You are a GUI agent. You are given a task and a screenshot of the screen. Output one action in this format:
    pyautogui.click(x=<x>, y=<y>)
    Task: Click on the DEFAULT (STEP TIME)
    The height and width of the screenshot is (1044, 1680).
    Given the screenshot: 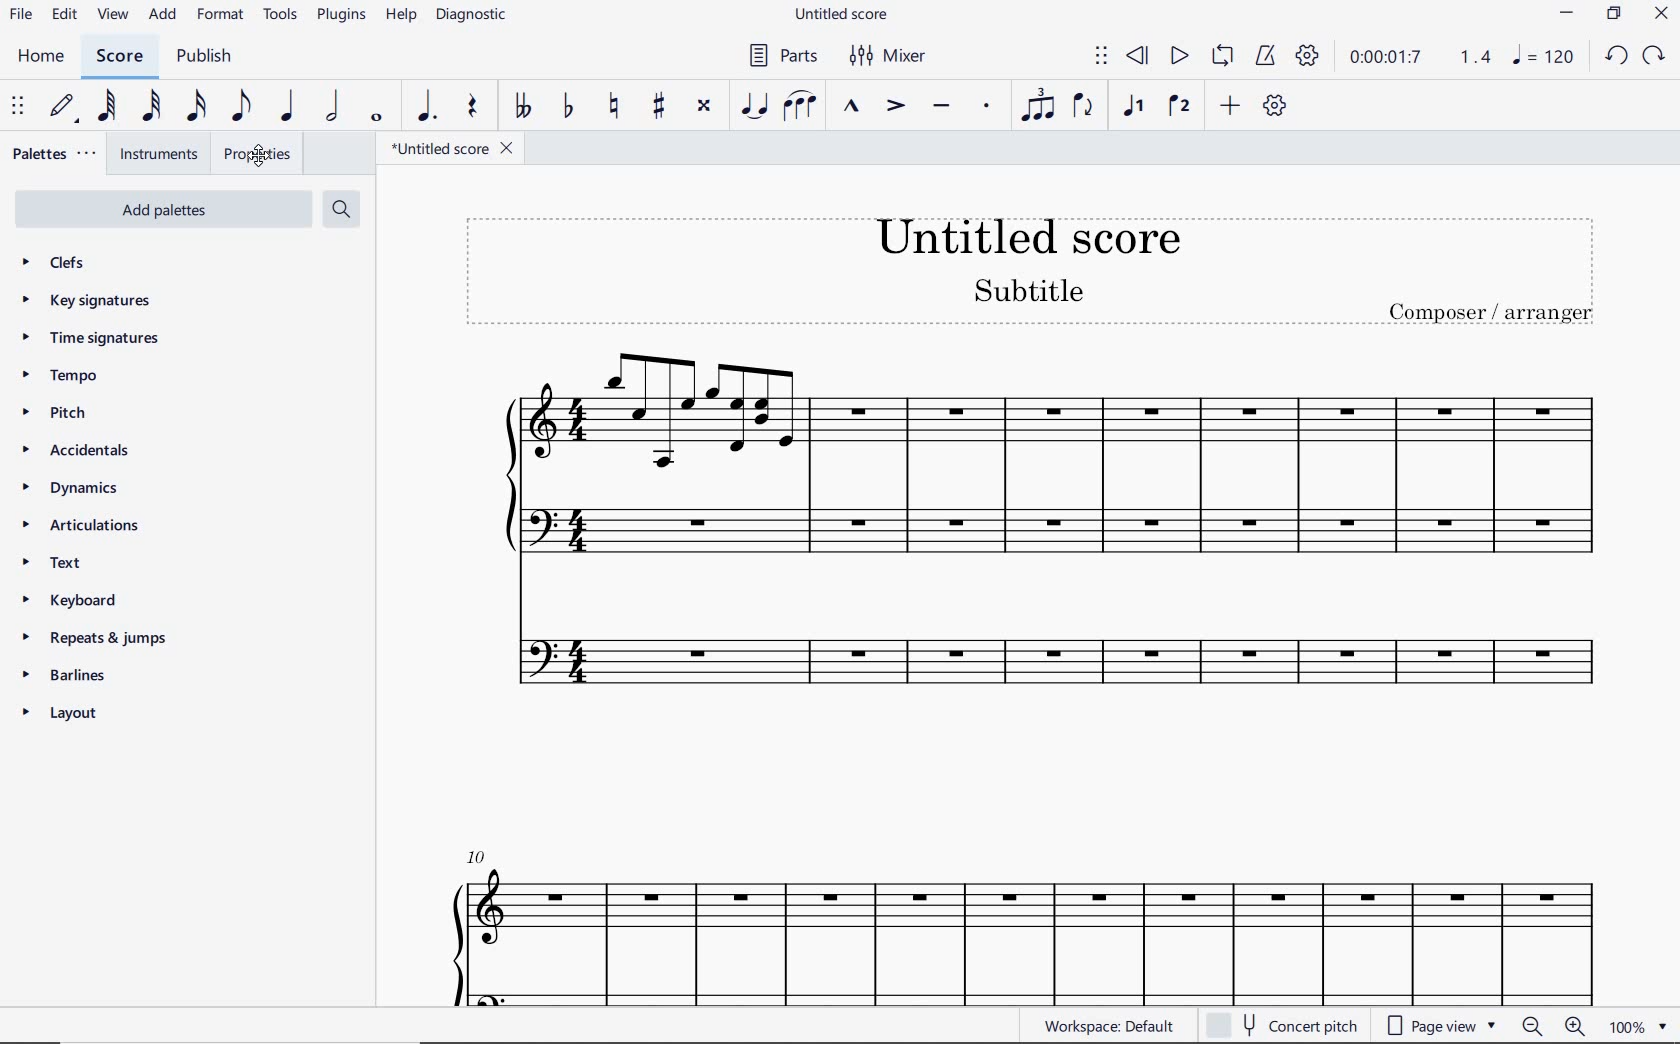 What is the action you would take?
    pyautogui.click(x=65, y=106)
    